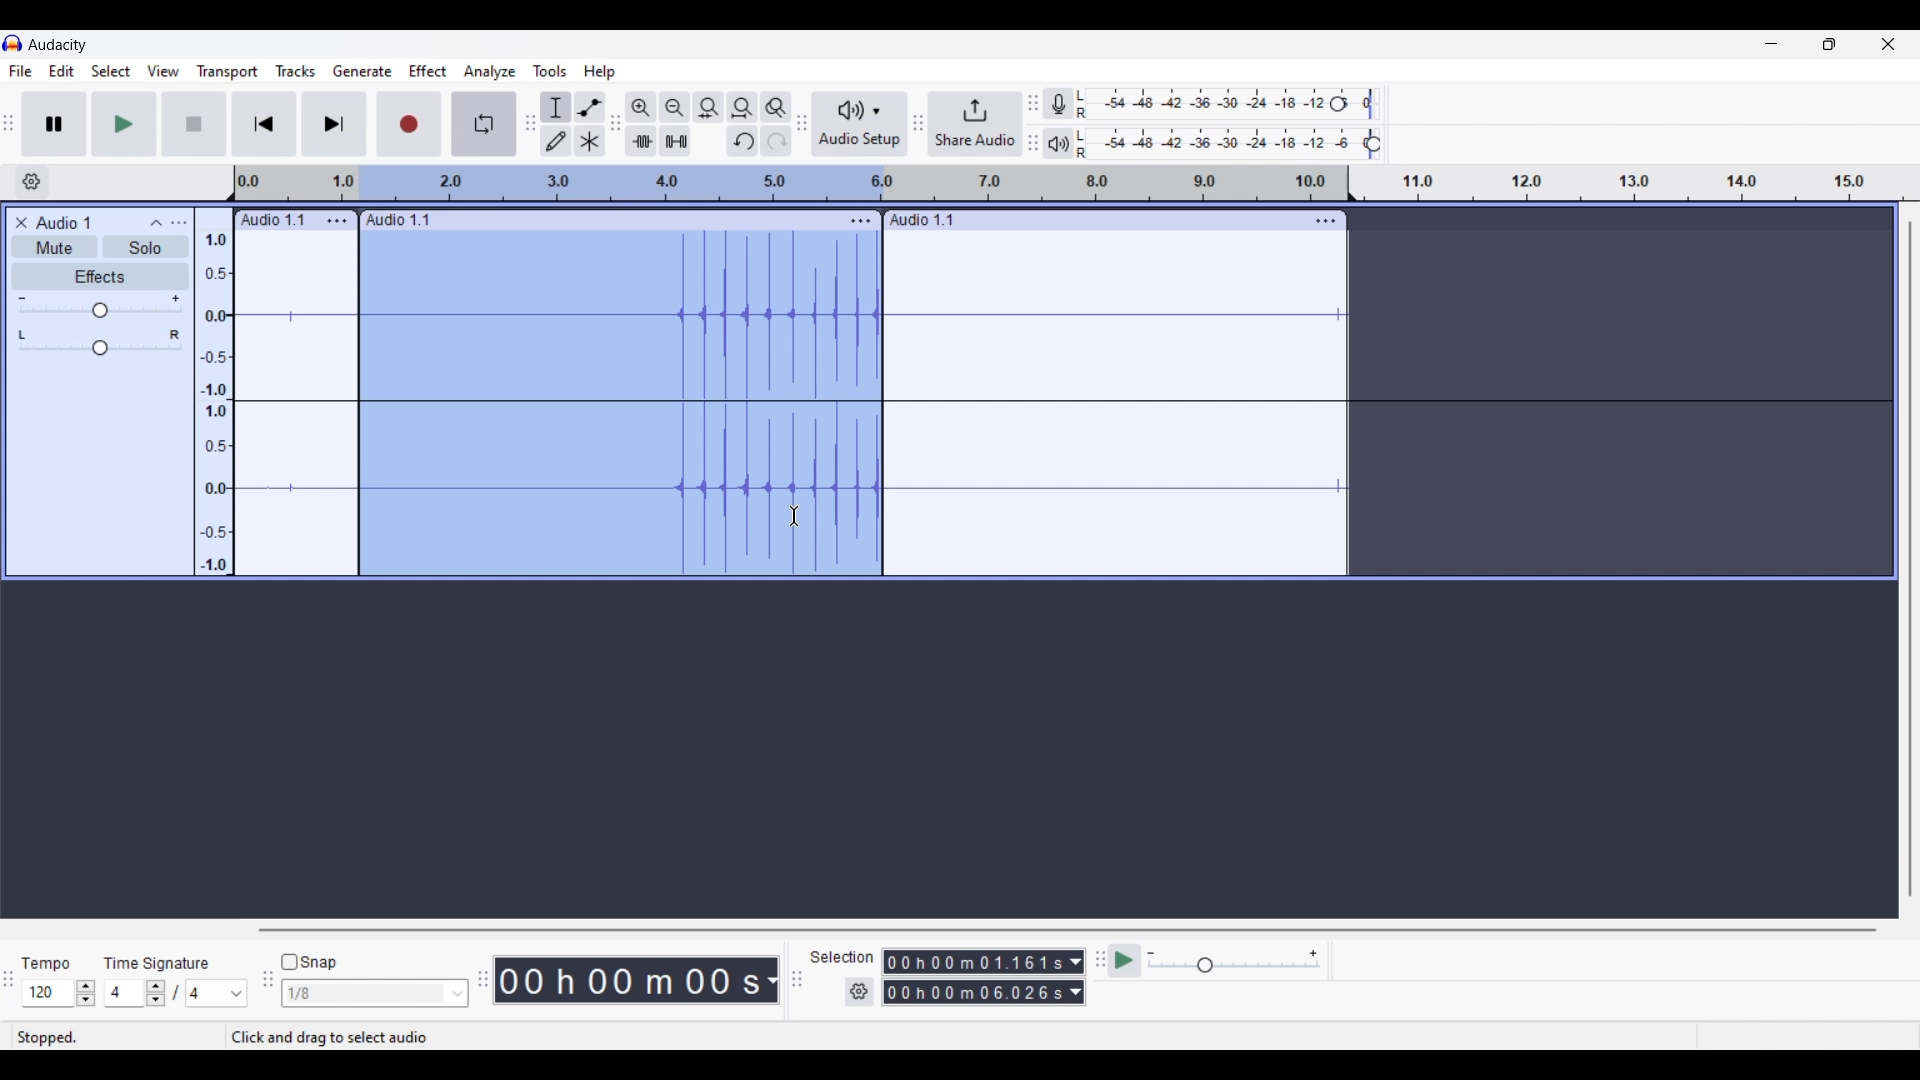 The image size is (1920, 1080). Describe the element at coordinates (437, 86) in the screenshot. I see `Cursor clicking on Effects menu` at that location.